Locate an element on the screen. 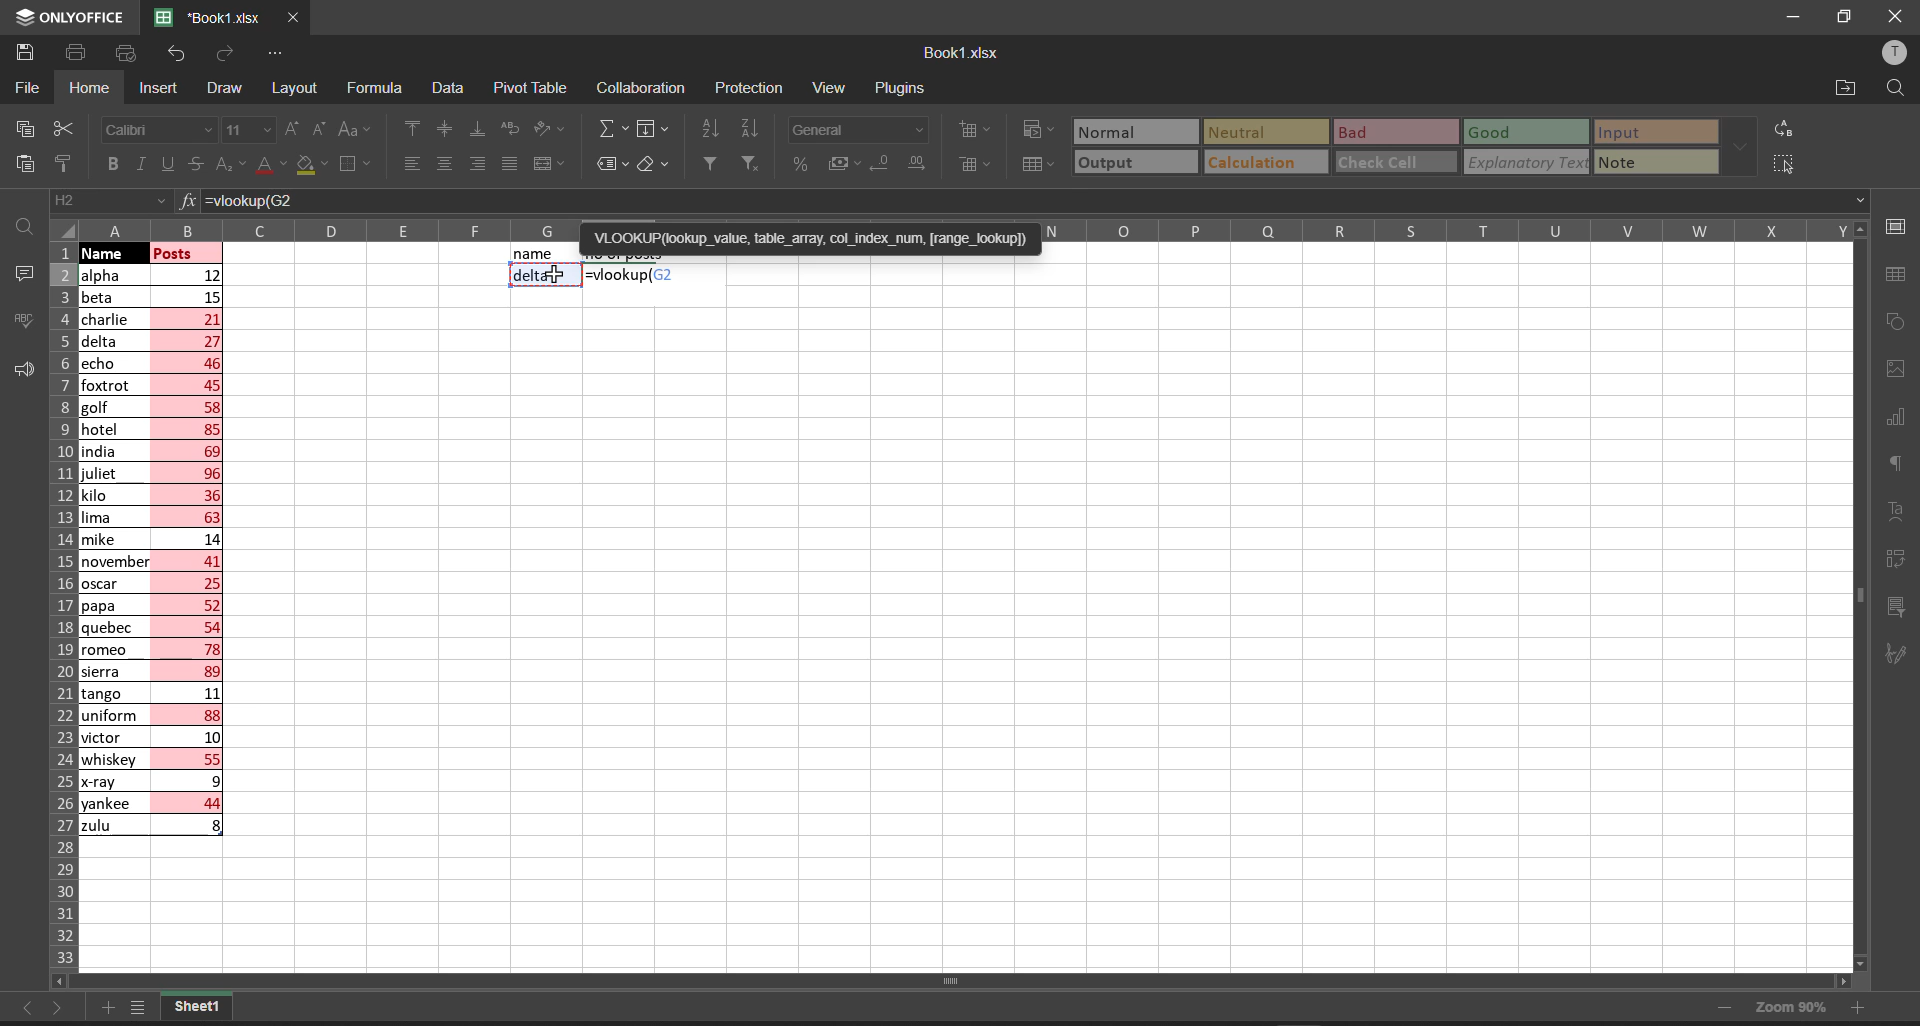 Image resolution: width=1920 pixels, height=1026 pixels. align right is located at coordinates (473, 163).